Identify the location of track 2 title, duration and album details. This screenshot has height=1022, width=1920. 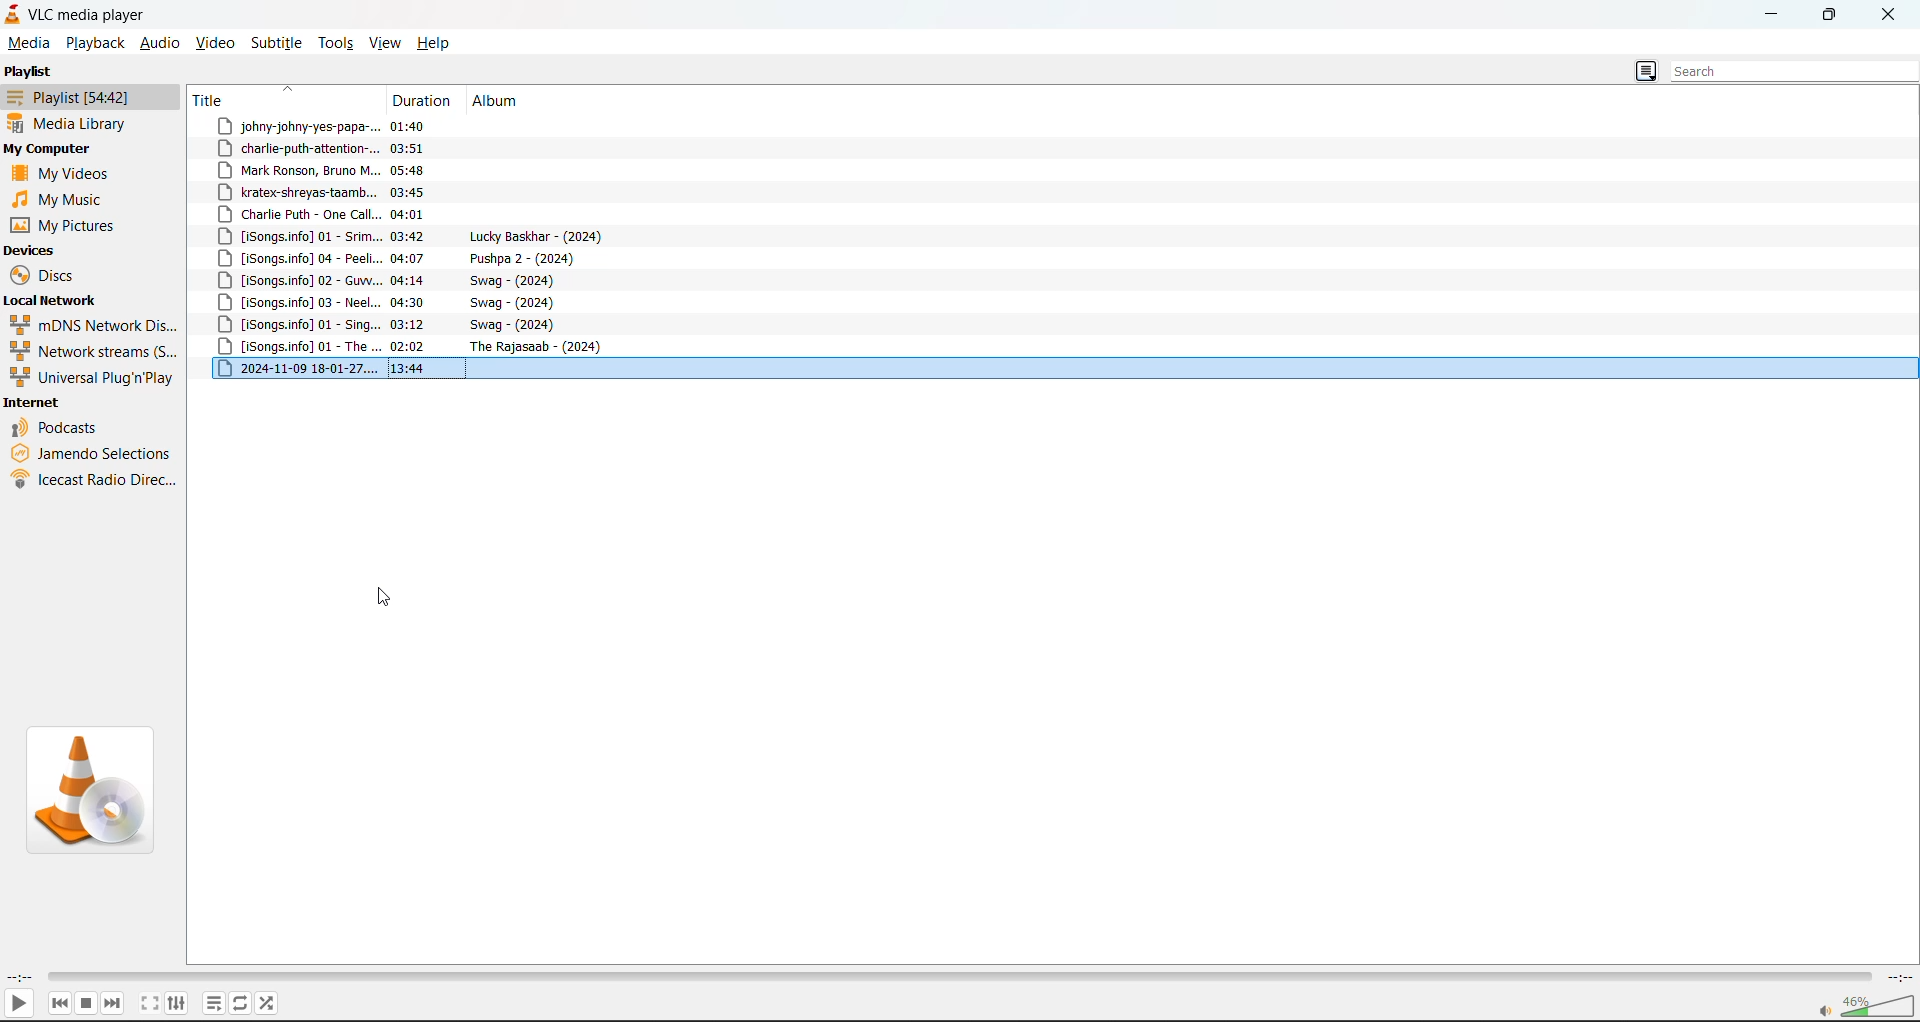
(369, 146).